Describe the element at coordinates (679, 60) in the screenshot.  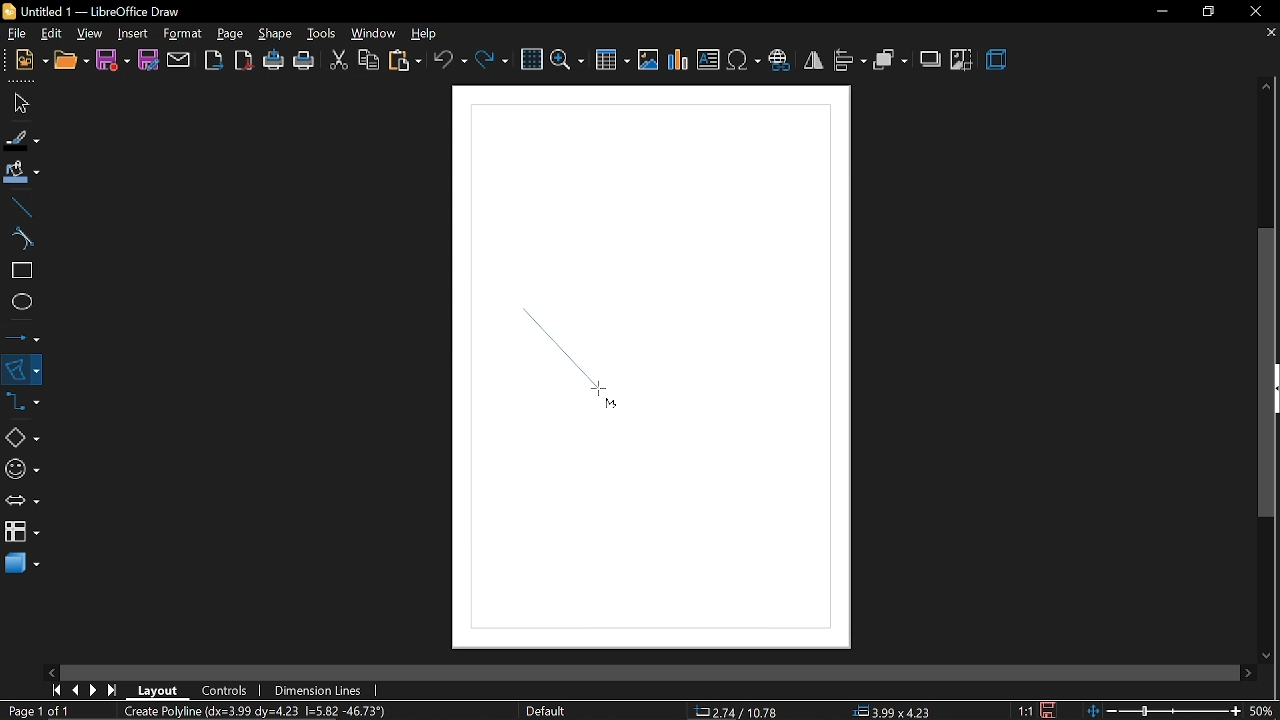
I see `insert chart` at that location.